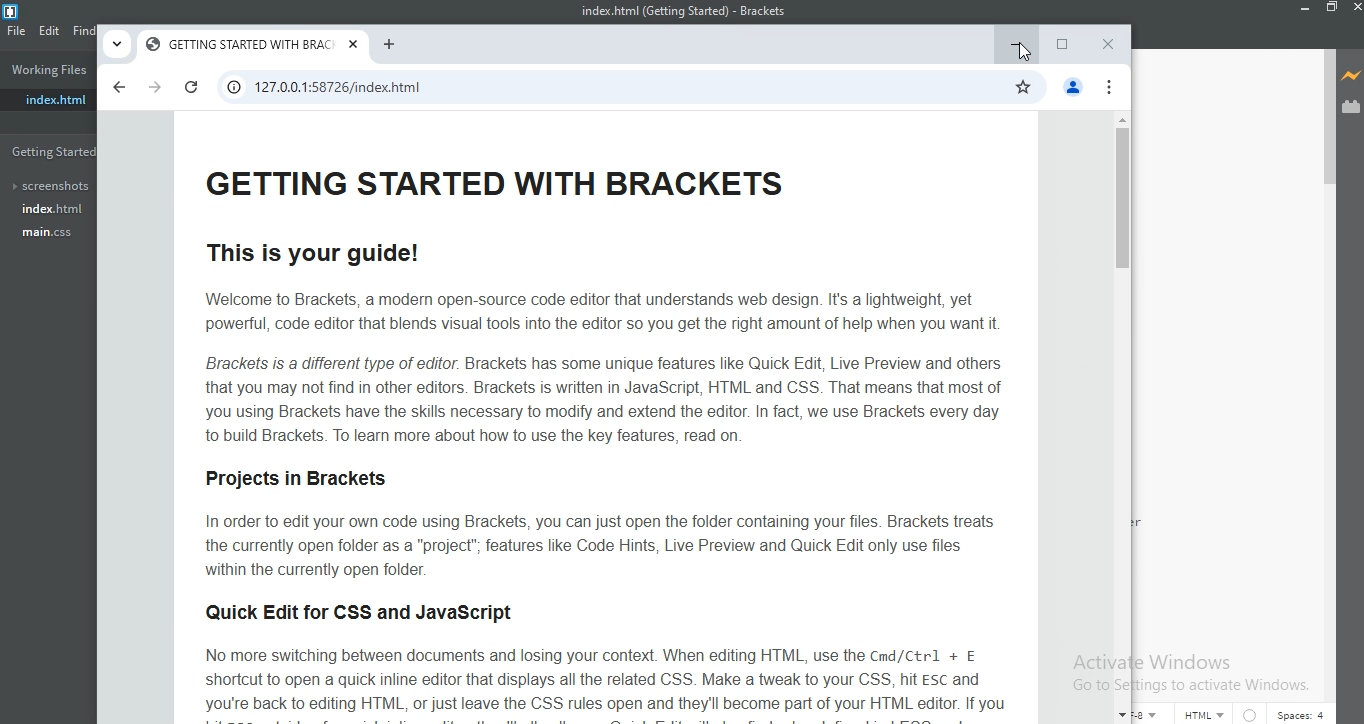  I want to click on live preview, so click(1351, 76).